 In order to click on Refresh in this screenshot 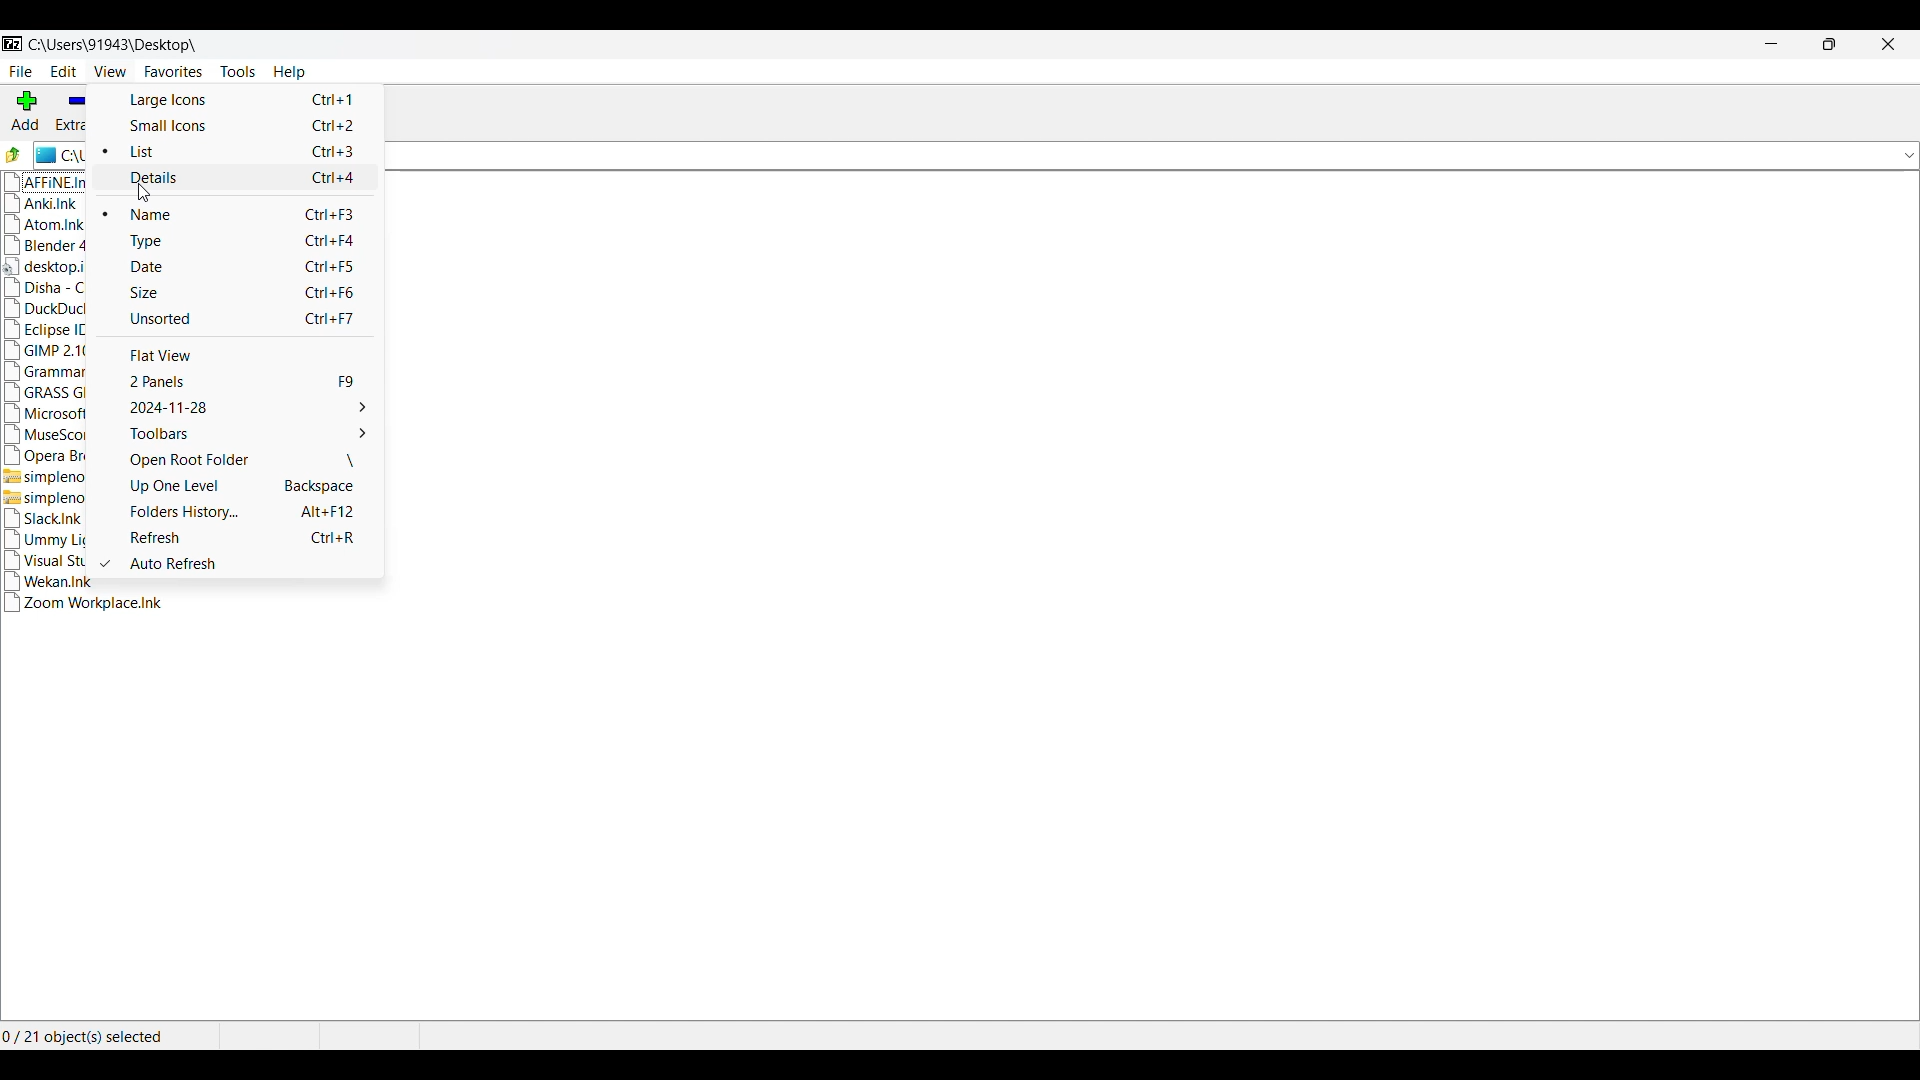, I will do `click(249, 537)`.